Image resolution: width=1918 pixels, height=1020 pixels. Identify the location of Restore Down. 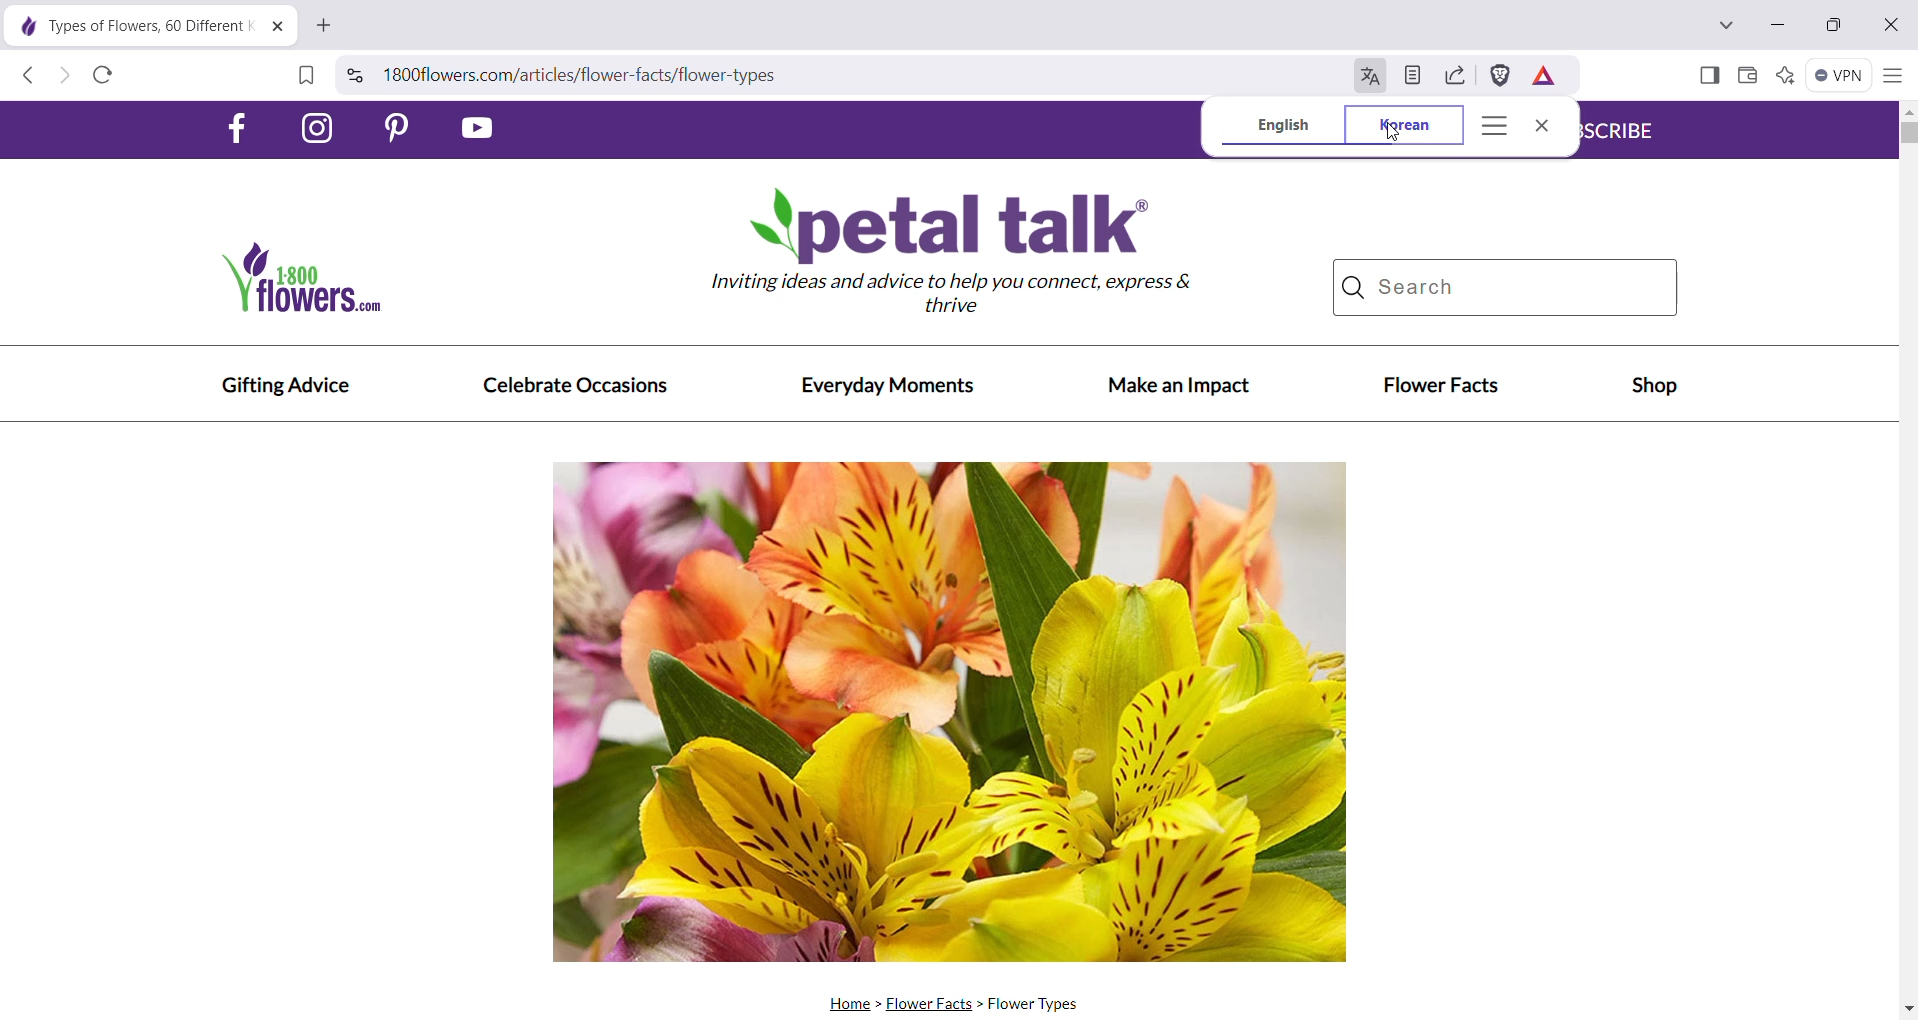
(1829, 25).